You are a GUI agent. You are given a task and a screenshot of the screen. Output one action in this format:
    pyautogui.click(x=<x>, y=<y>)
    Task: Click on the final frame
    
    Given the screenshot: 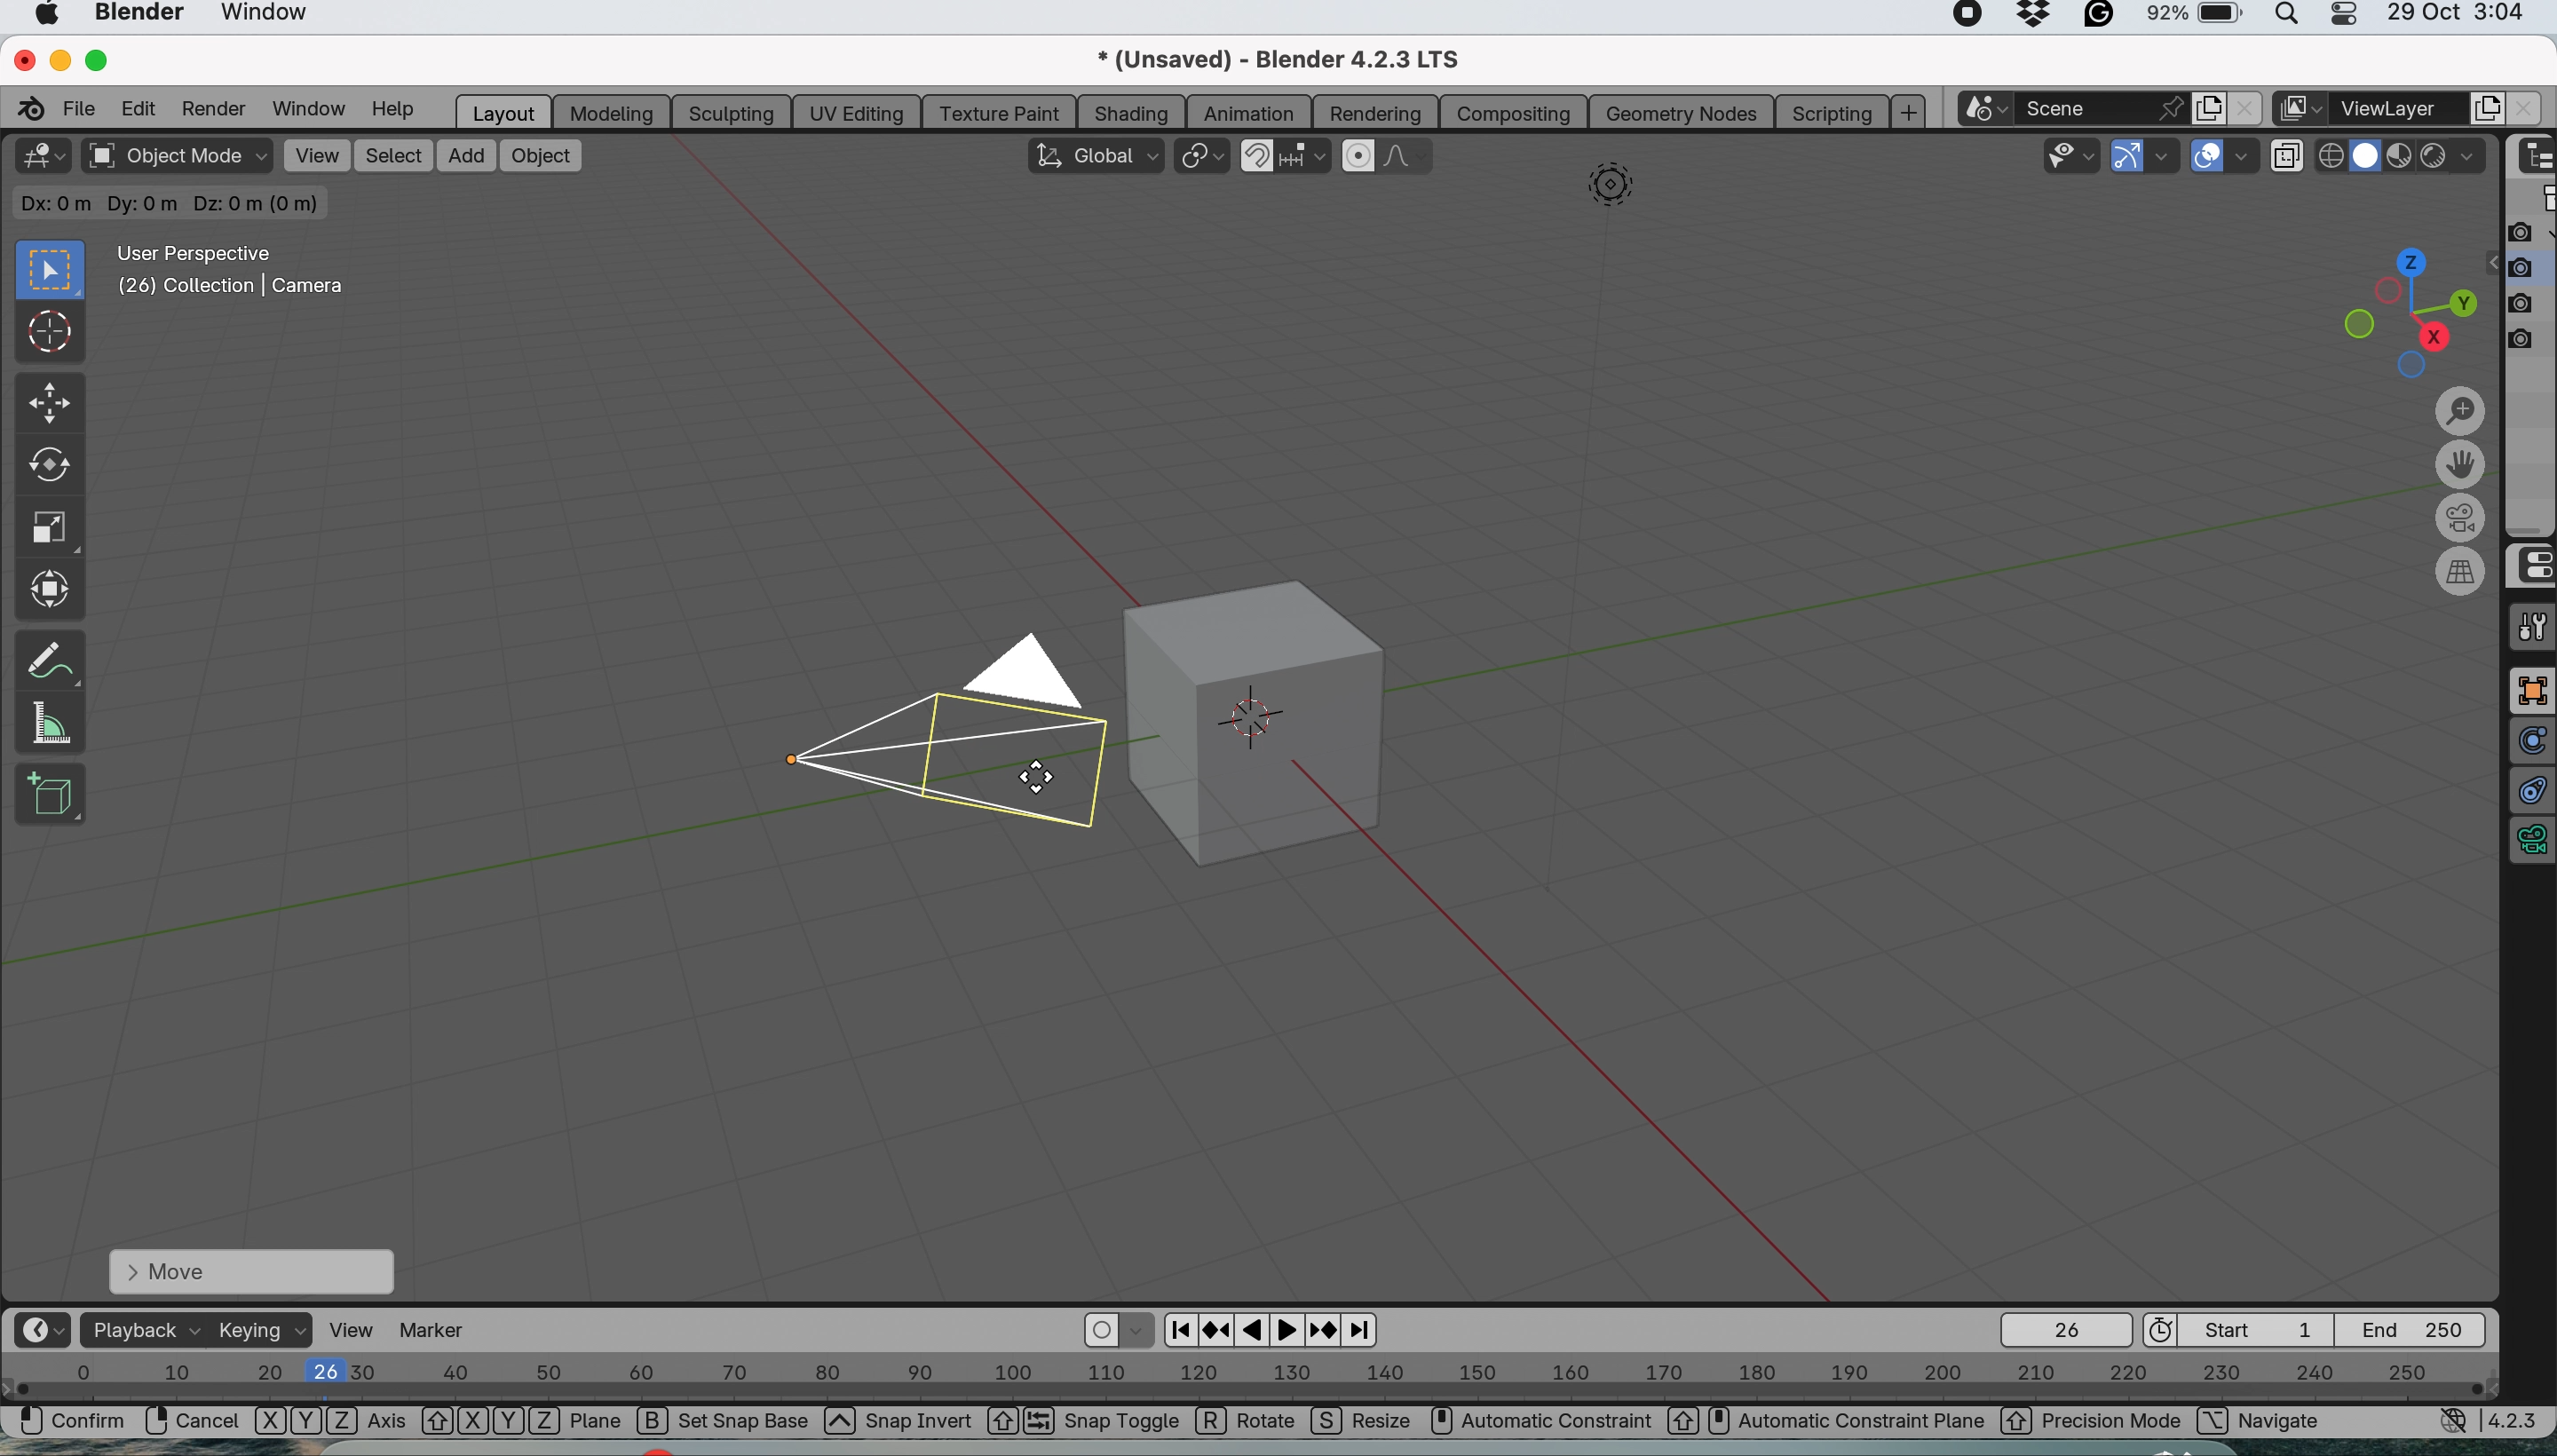 What is the action you would take?
    pyautogui.click(x=2421, y=1328)
    